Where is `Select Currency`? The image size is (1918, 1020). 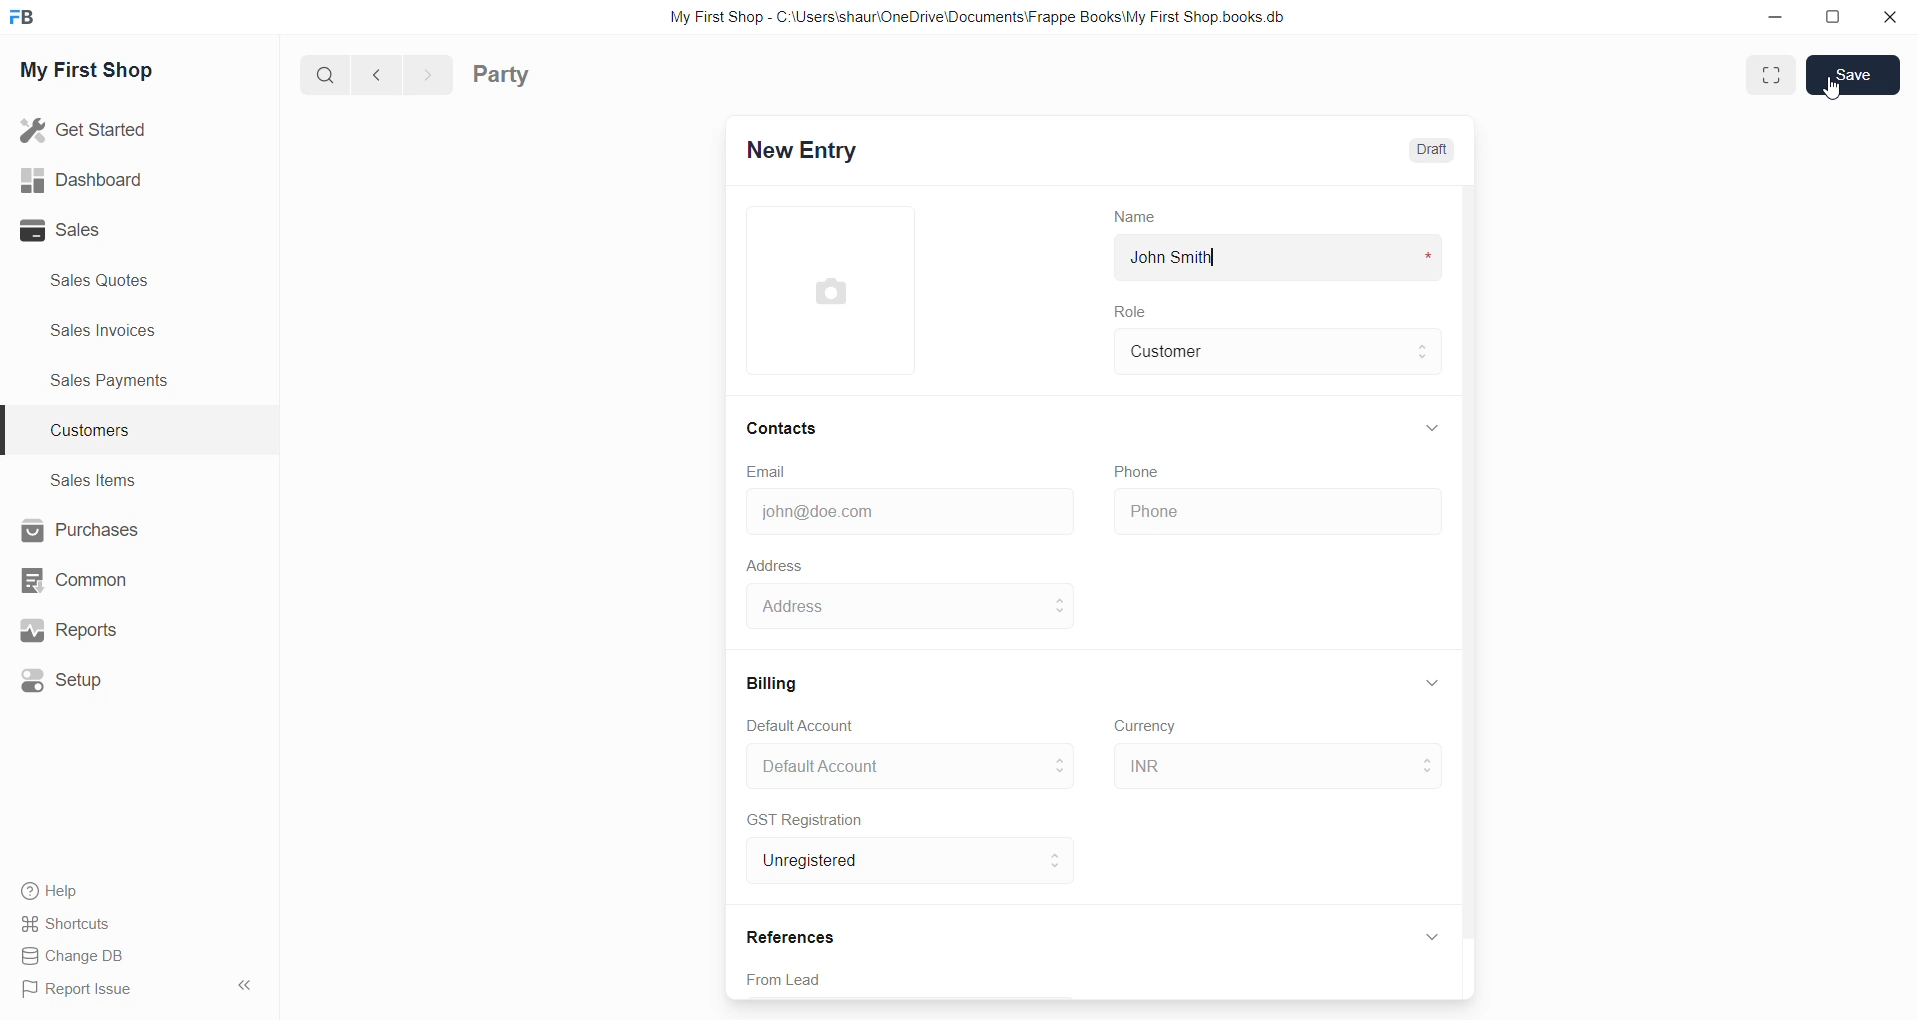
Select Currency is located at coordinates (1251, 762).